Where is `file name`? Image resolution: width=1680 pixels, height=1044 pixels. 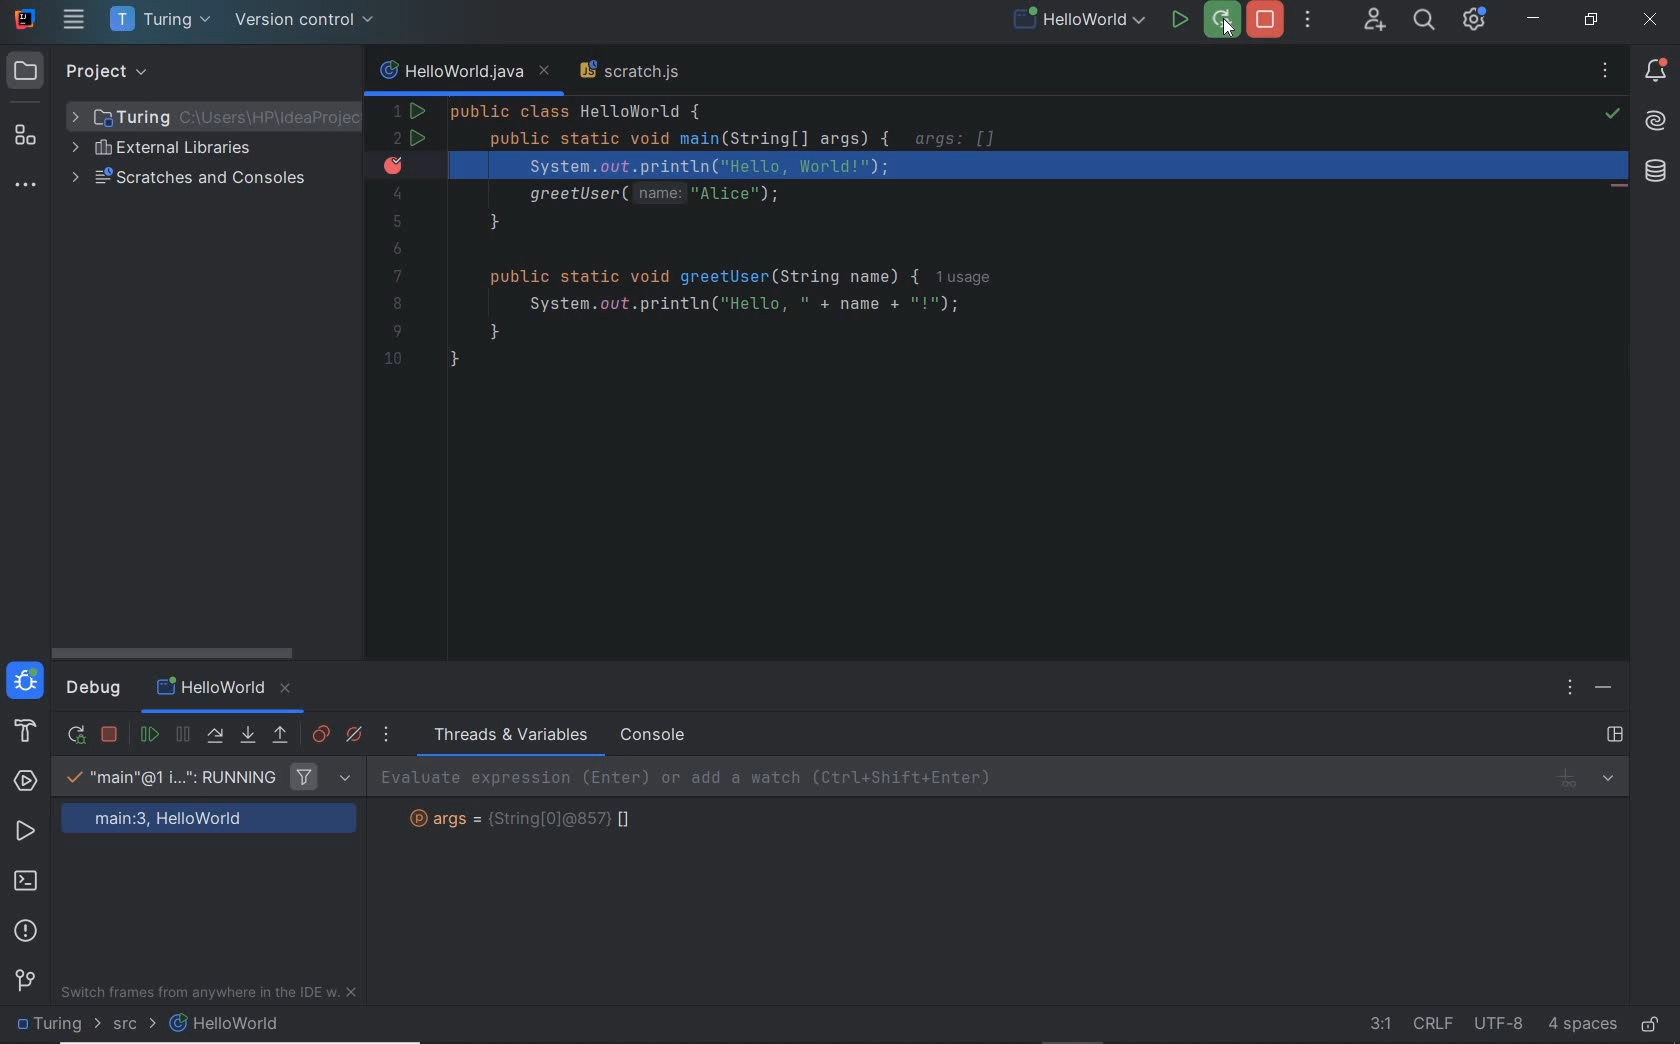 file name is located at coordinates (227, 1024).